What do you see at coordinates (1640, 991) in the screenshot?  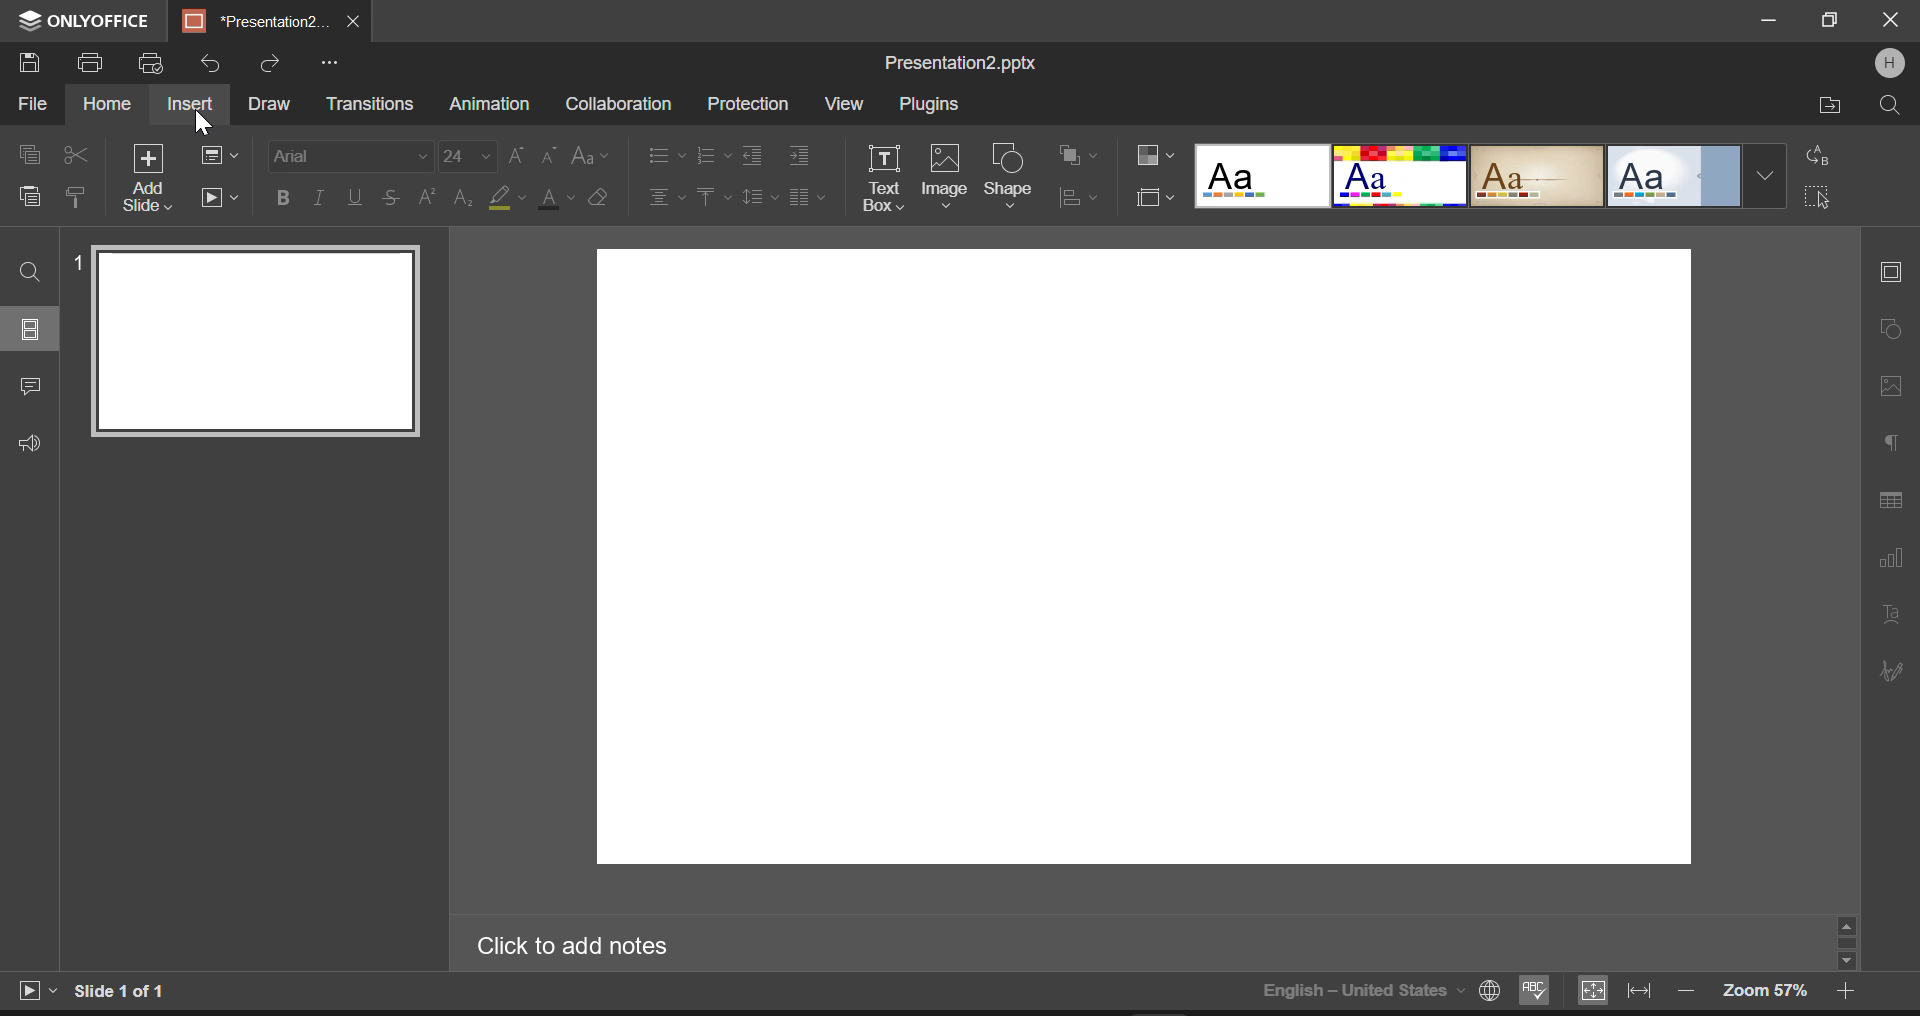 I see `Fit to width` at bounding box center [1640, 991].